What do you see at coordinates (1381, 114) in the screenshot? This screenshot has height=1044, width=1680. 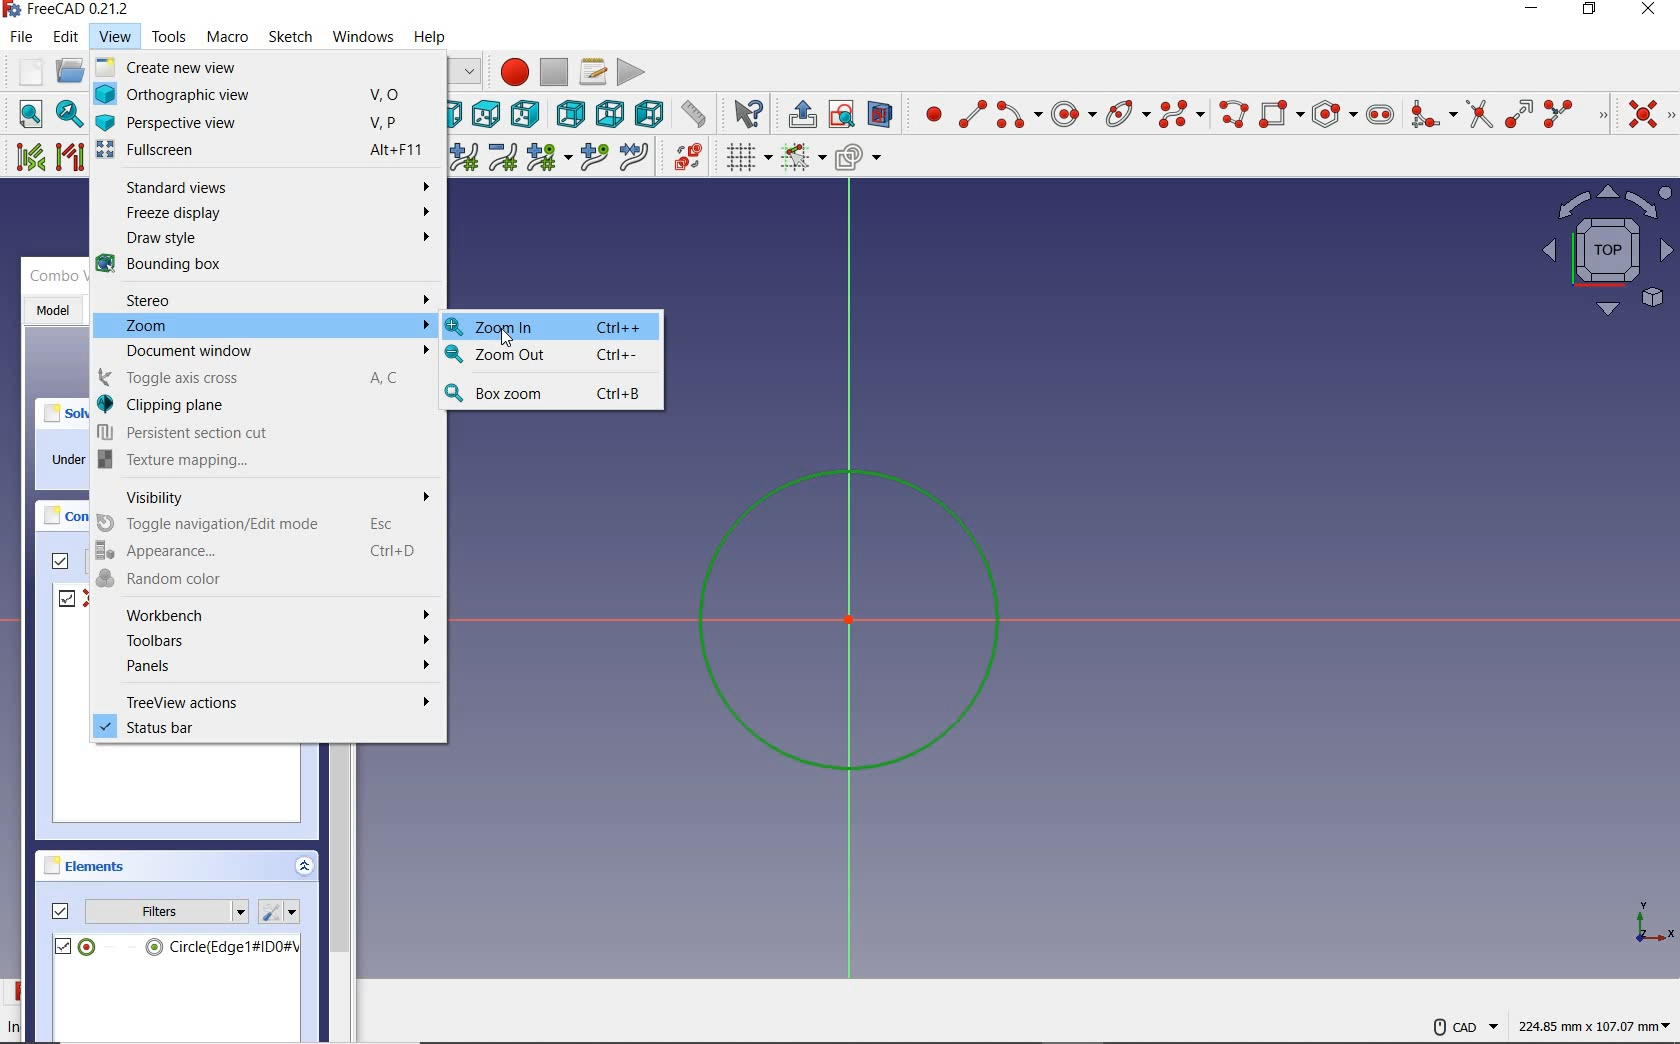 I see `create slot` at bounding box center [1381, 114].